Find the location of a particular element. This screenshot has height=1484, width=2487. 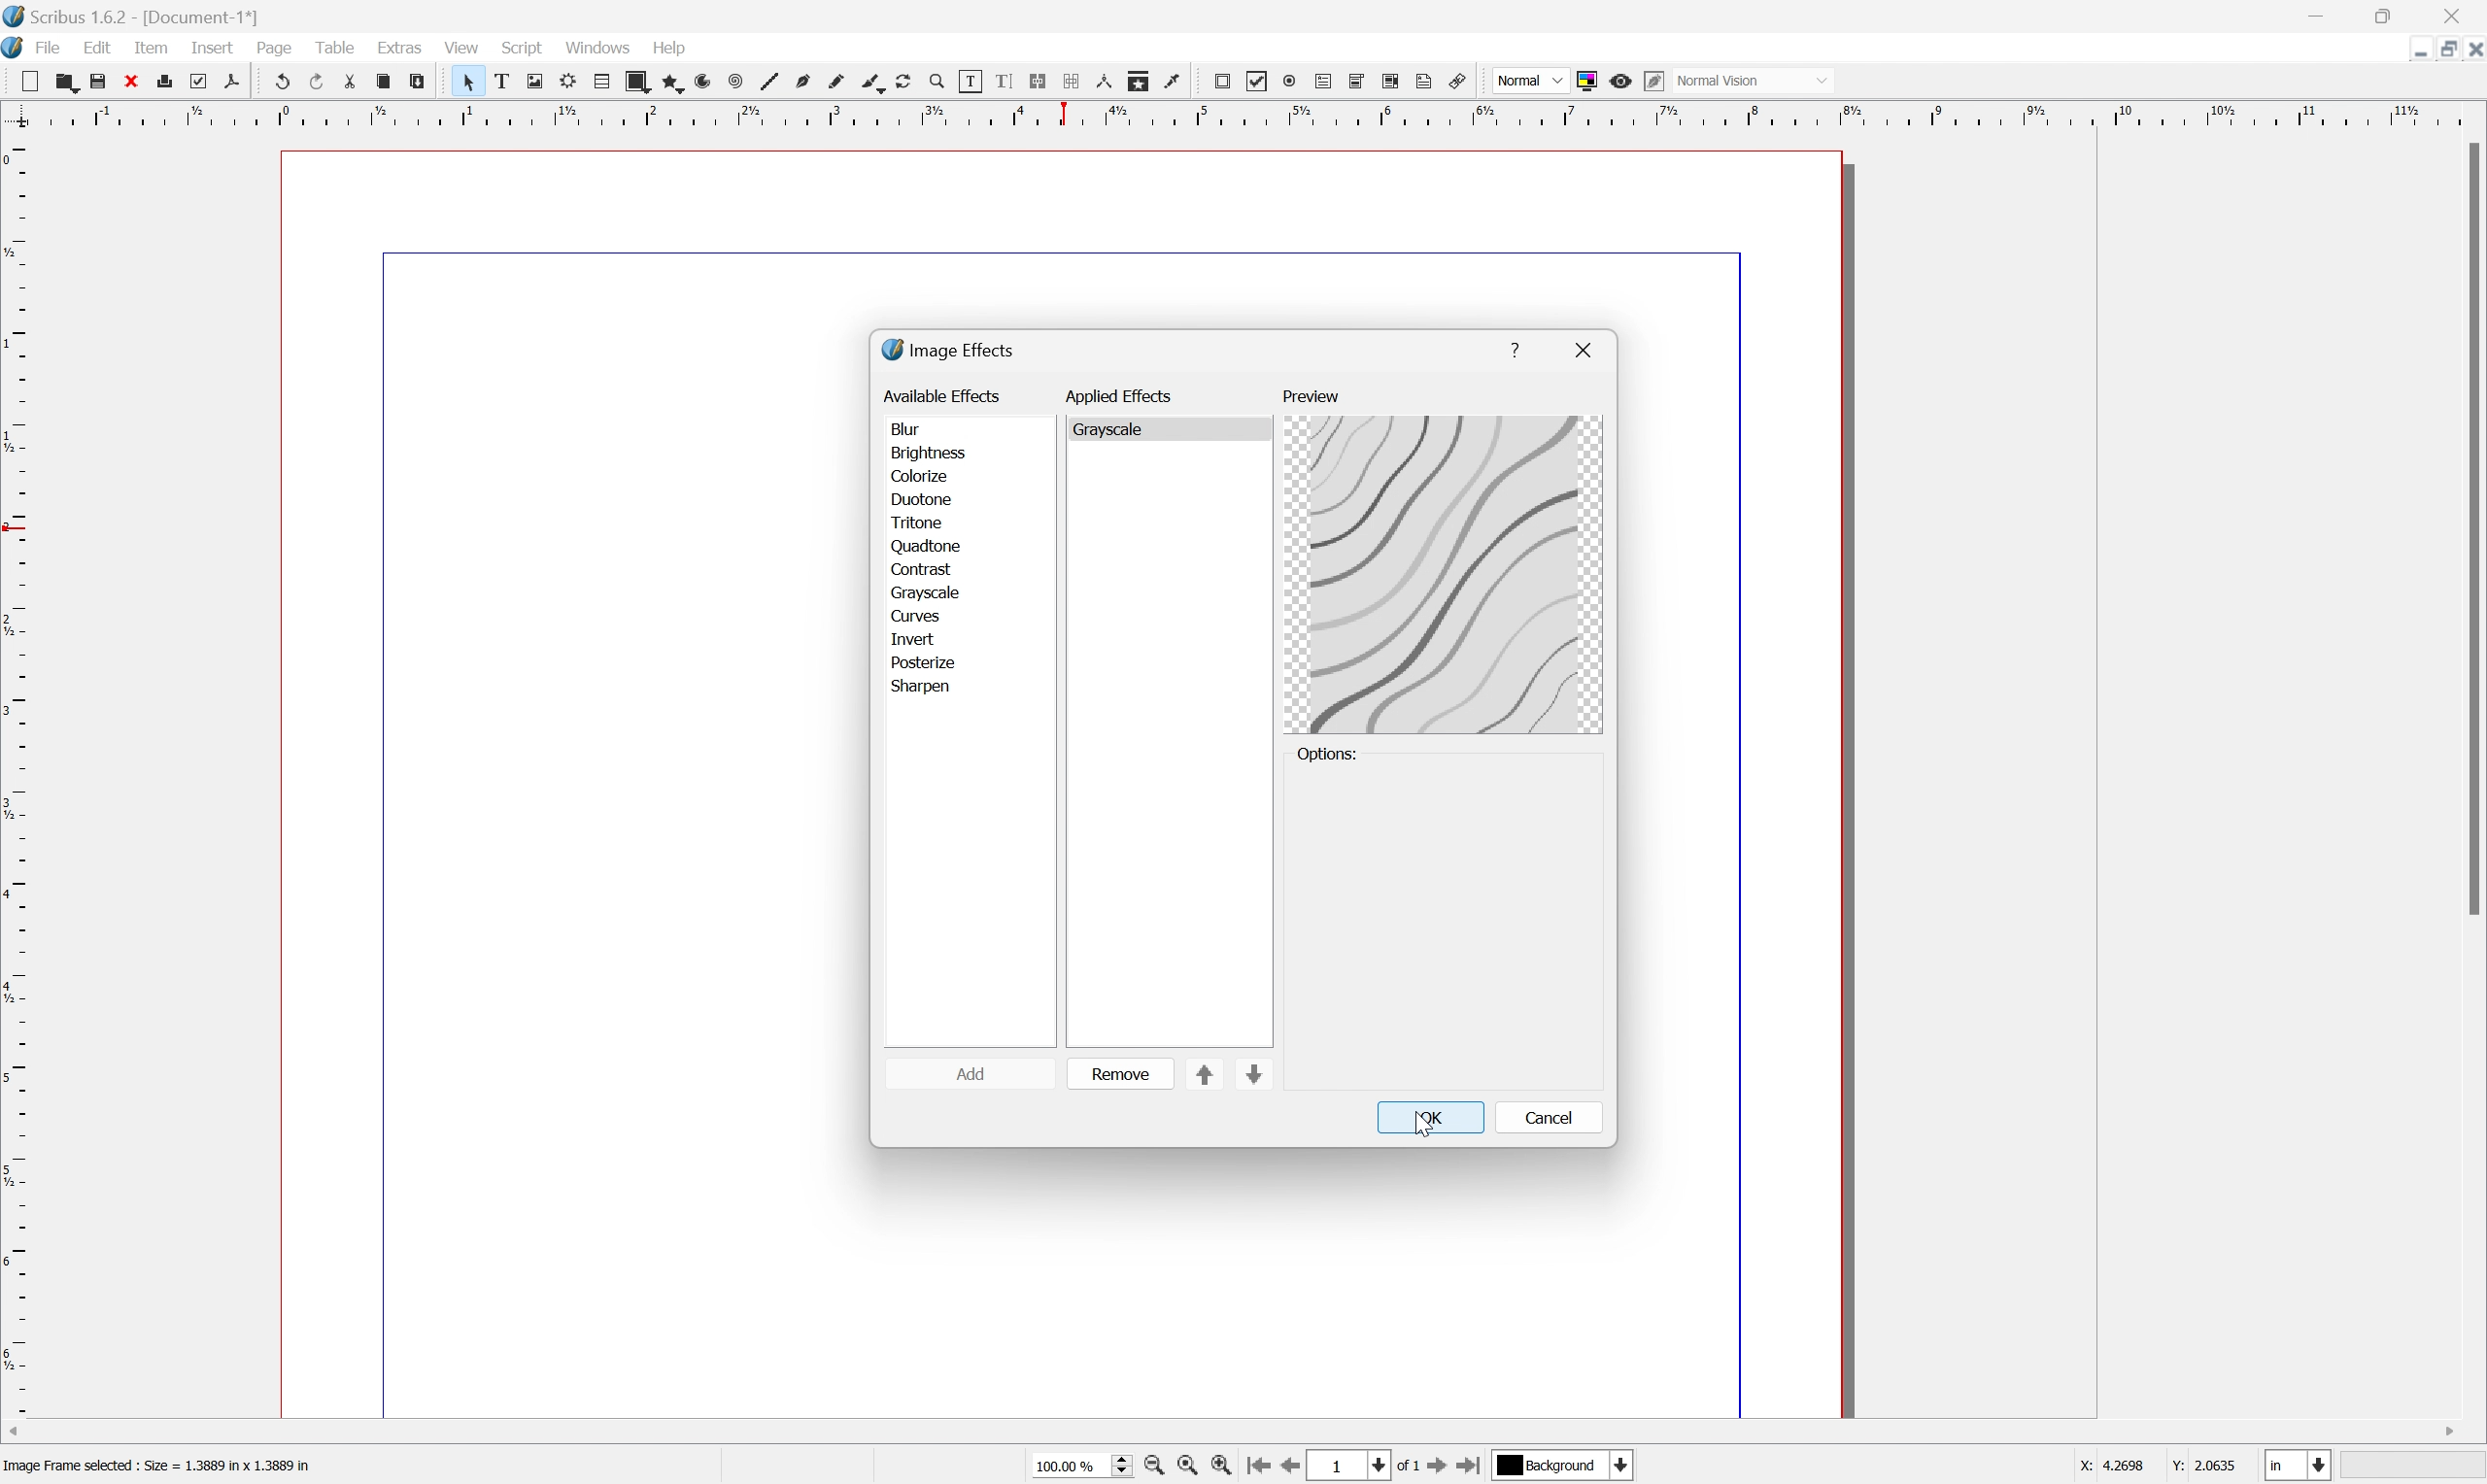

Scroll bar is located at coordinates (2471, 528).